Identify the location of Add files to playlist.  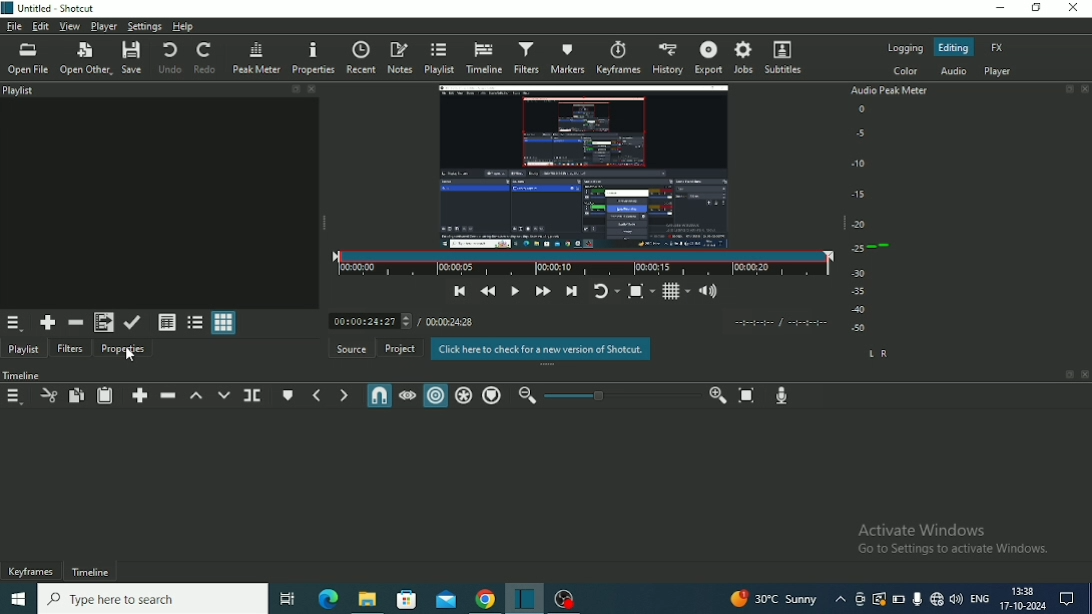
(103, 322).